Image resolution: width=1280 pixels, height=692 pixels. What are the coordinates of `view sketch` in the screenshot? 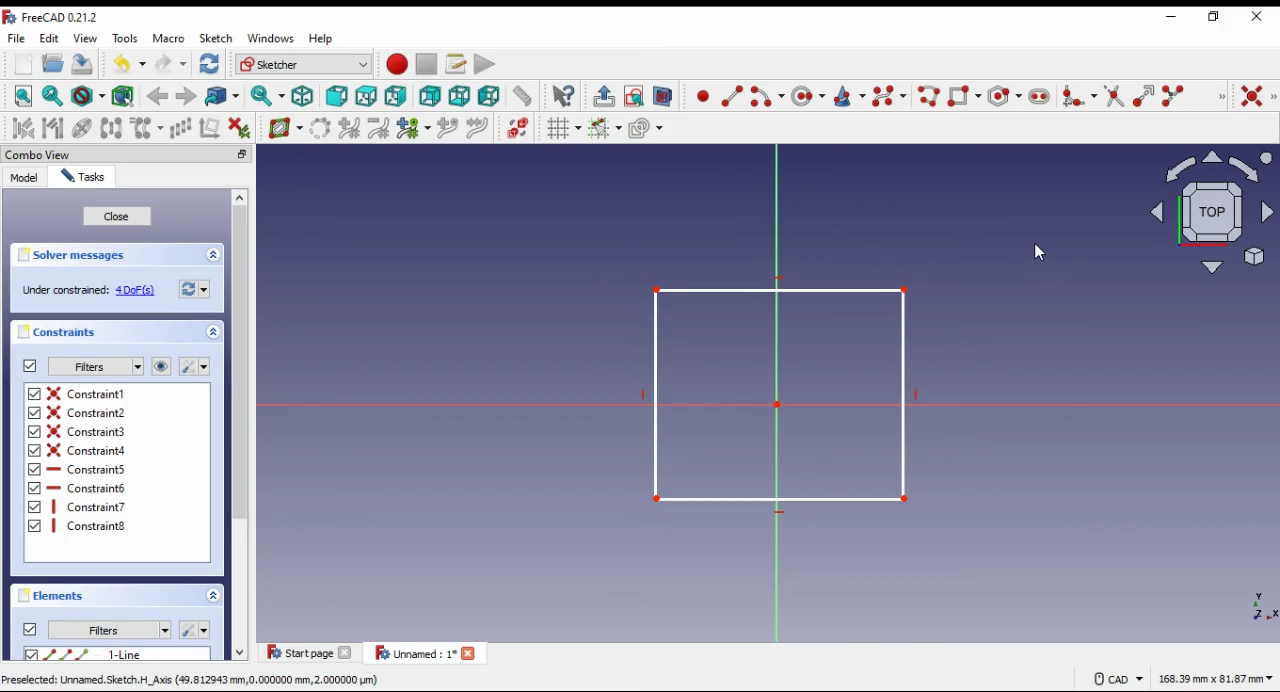 It's located at (633, 96).